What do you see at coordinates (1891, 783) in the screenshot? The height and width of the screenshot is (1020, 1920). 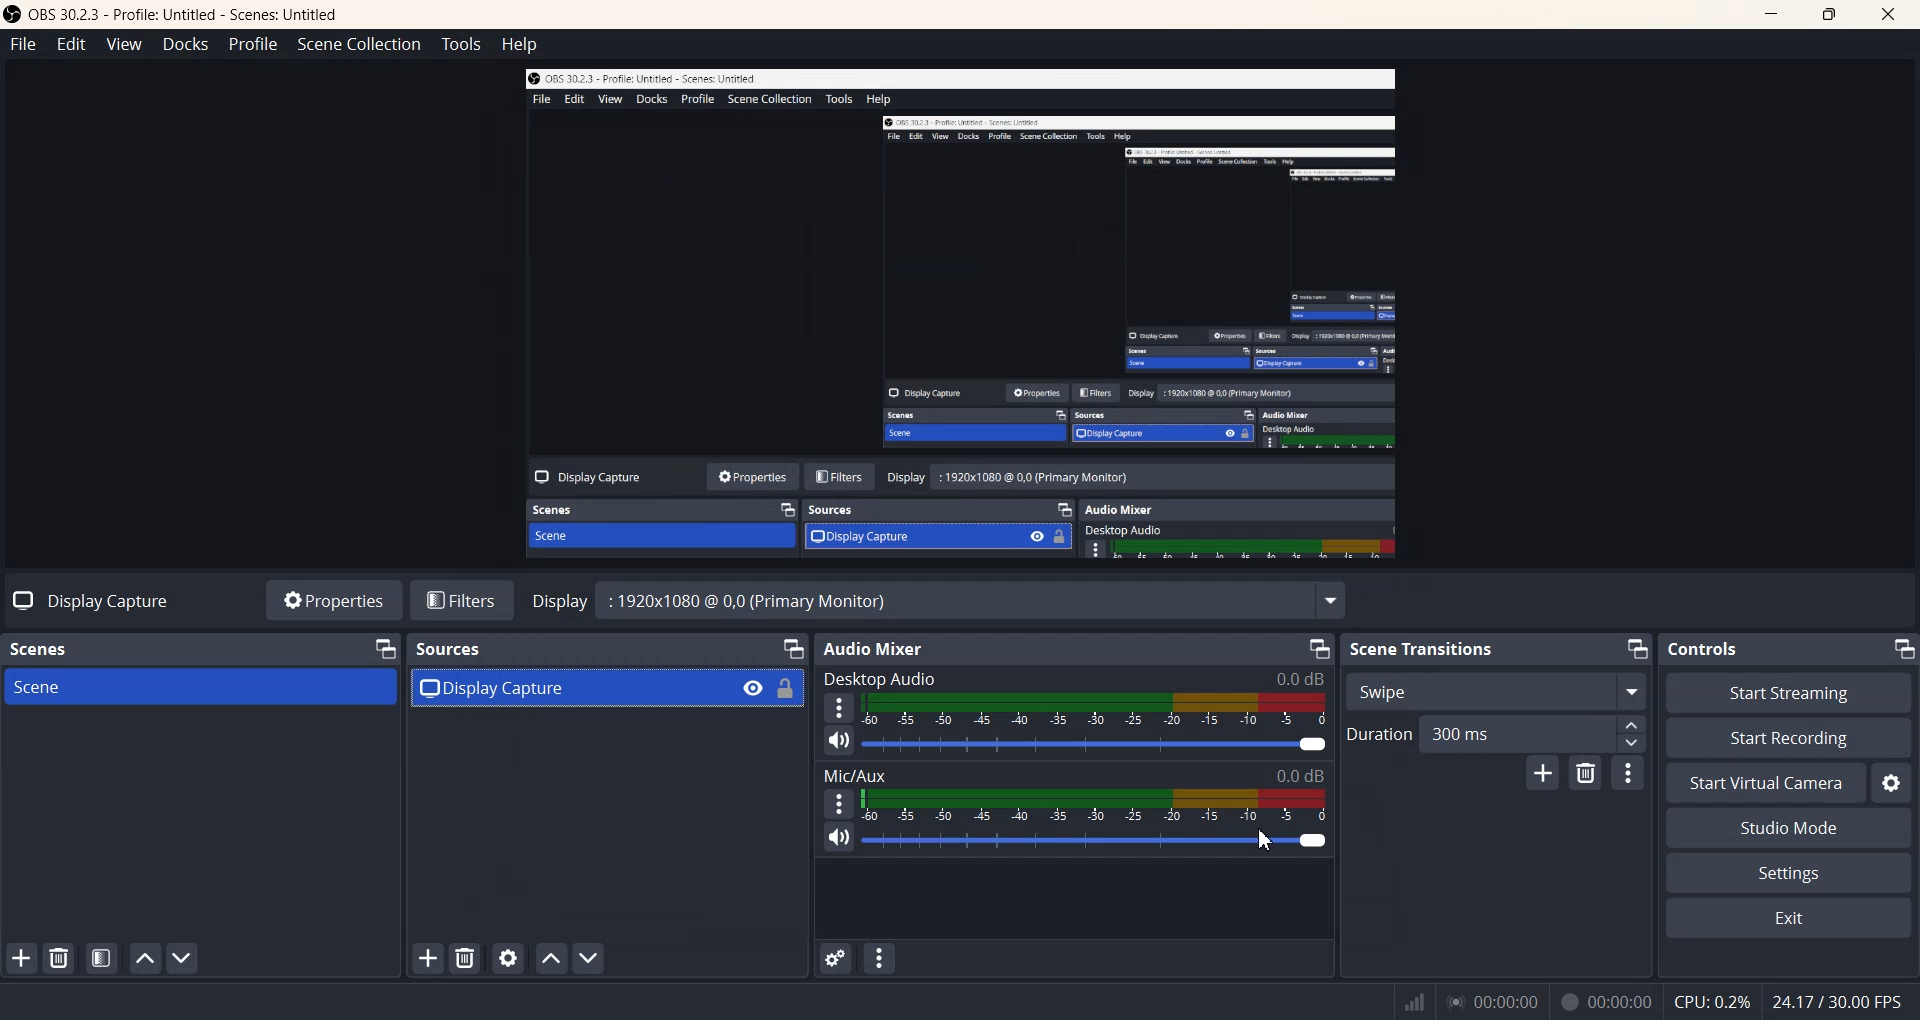 I see `Settings` at bounding box center [1891, 783].